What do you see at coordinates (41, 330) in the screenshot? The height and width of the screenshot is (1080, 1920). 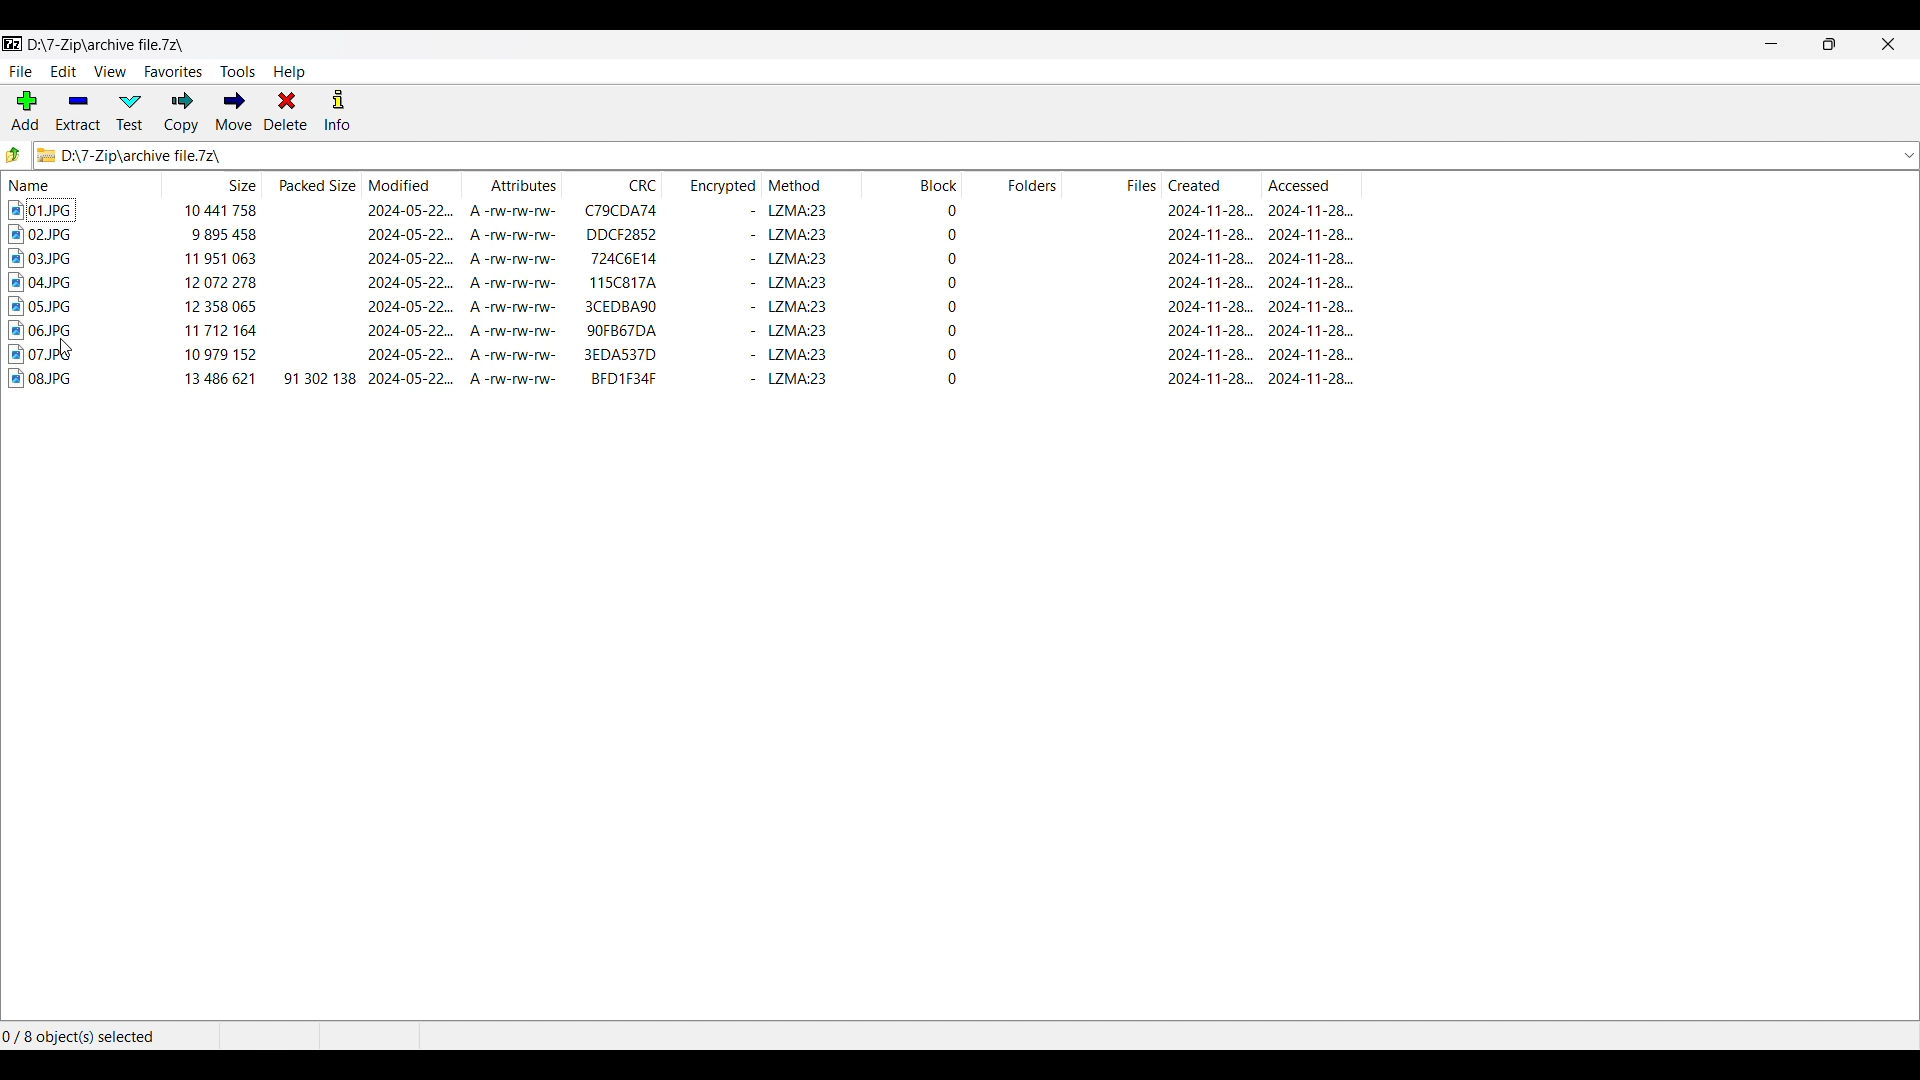 I see `image file` at bounding box center [41, 330].